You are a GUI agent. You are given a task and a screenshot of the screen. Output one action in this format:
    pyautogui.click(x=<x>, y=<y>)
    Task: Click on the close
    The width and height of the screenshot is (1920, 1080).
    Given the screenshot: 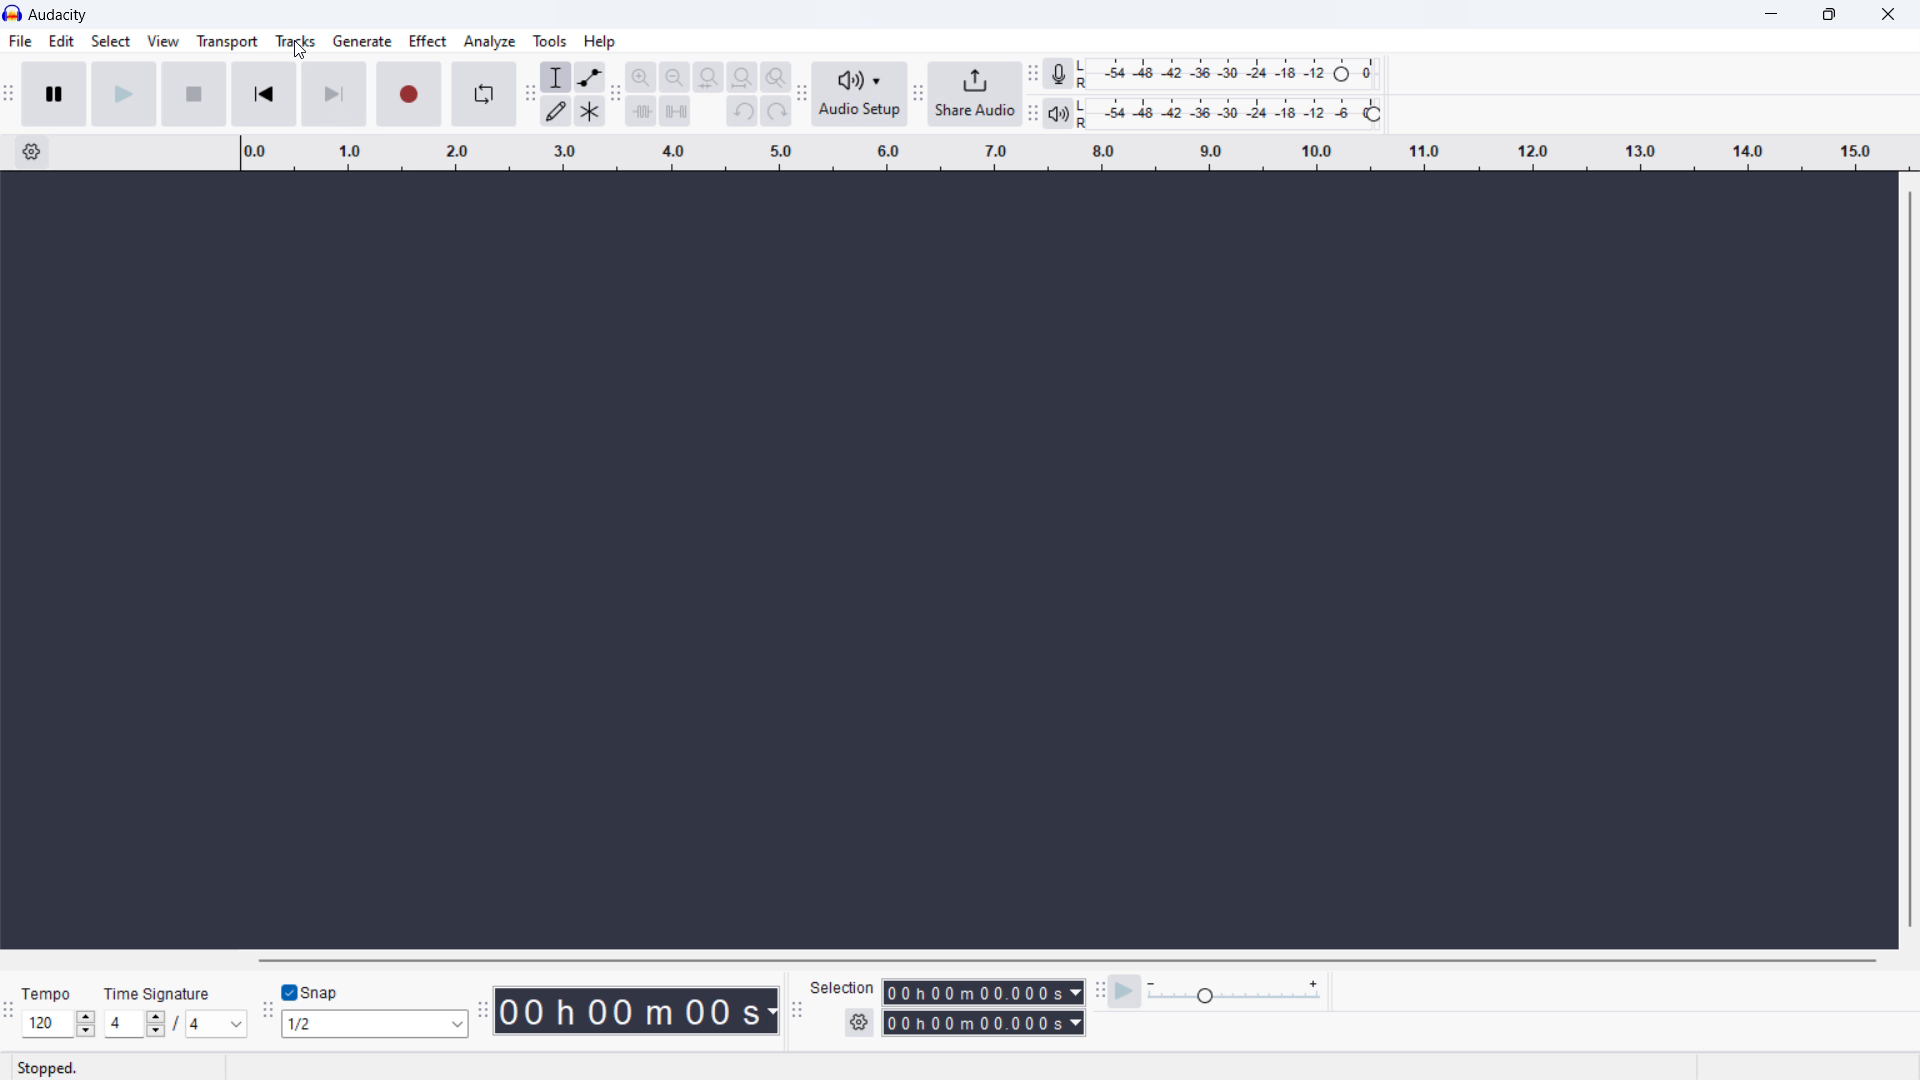 What is the action you would take?
    pyautogui.click(x=1884, y=17)
    